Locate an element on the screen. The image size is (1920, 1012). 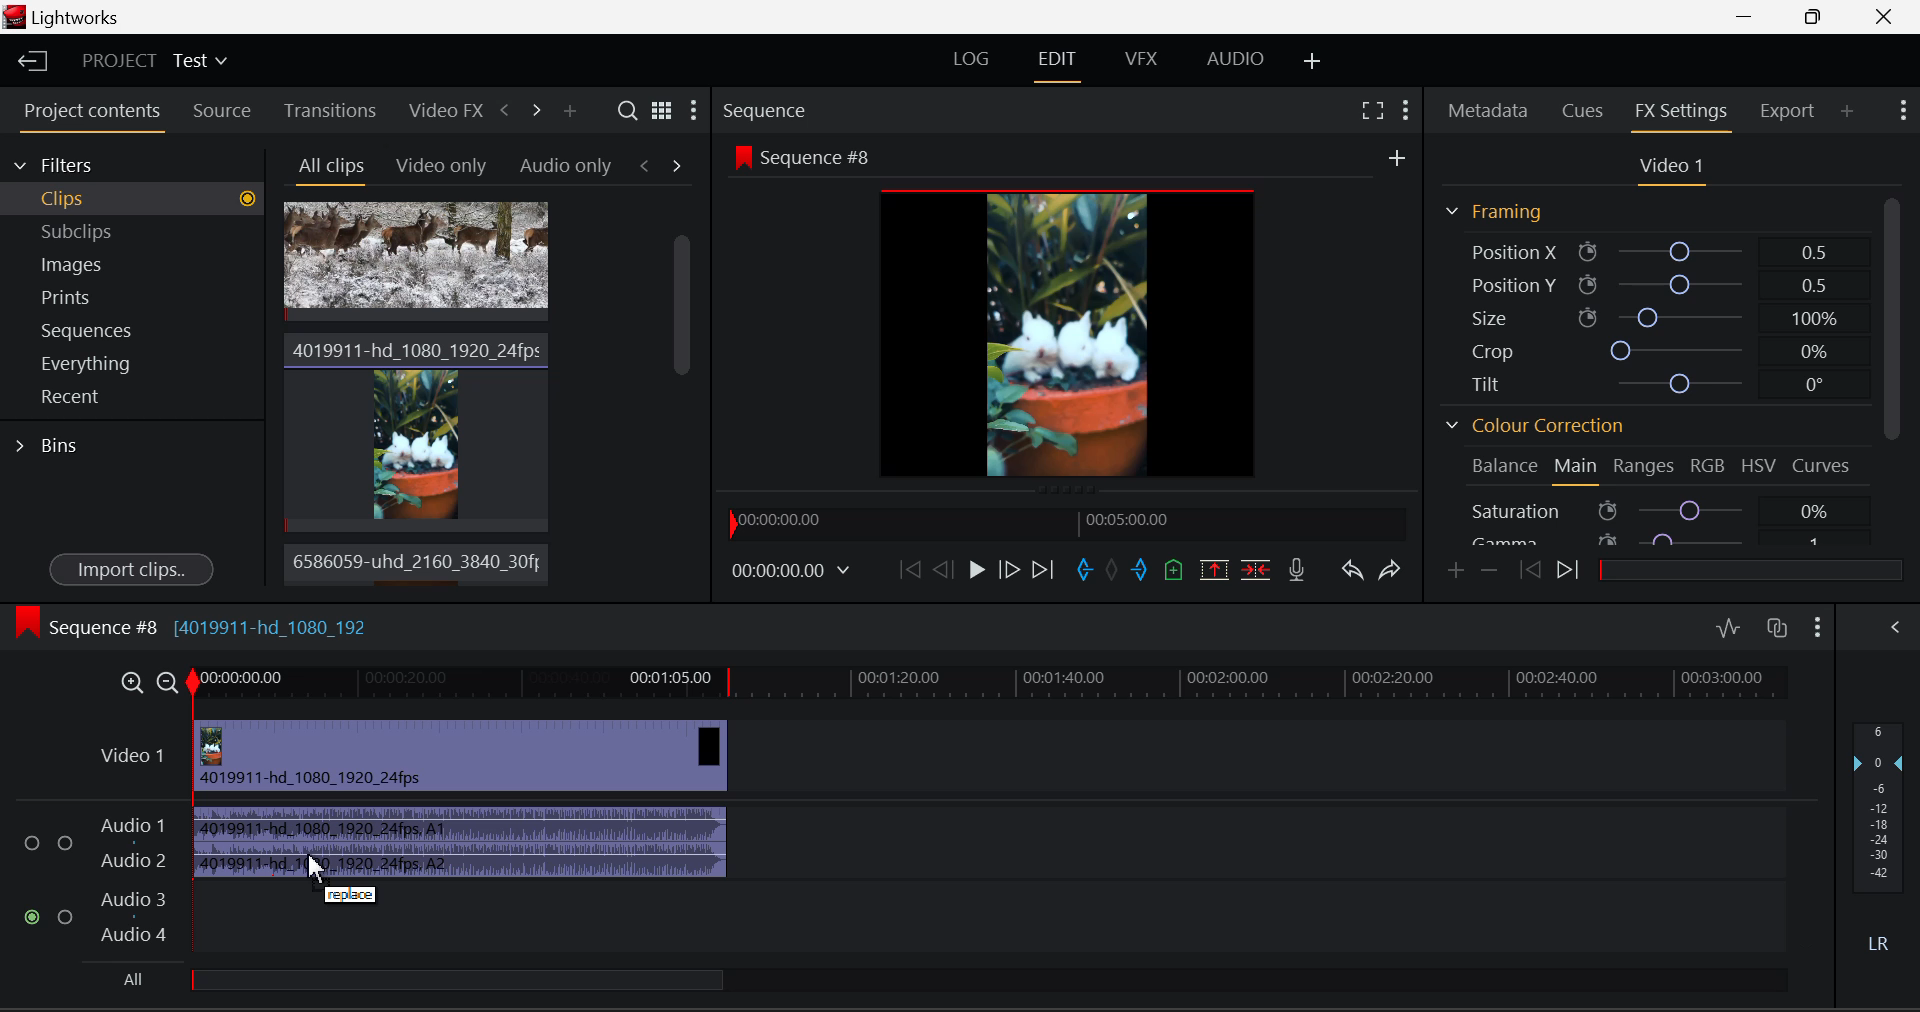
Source is located at coordinates (222, 113).